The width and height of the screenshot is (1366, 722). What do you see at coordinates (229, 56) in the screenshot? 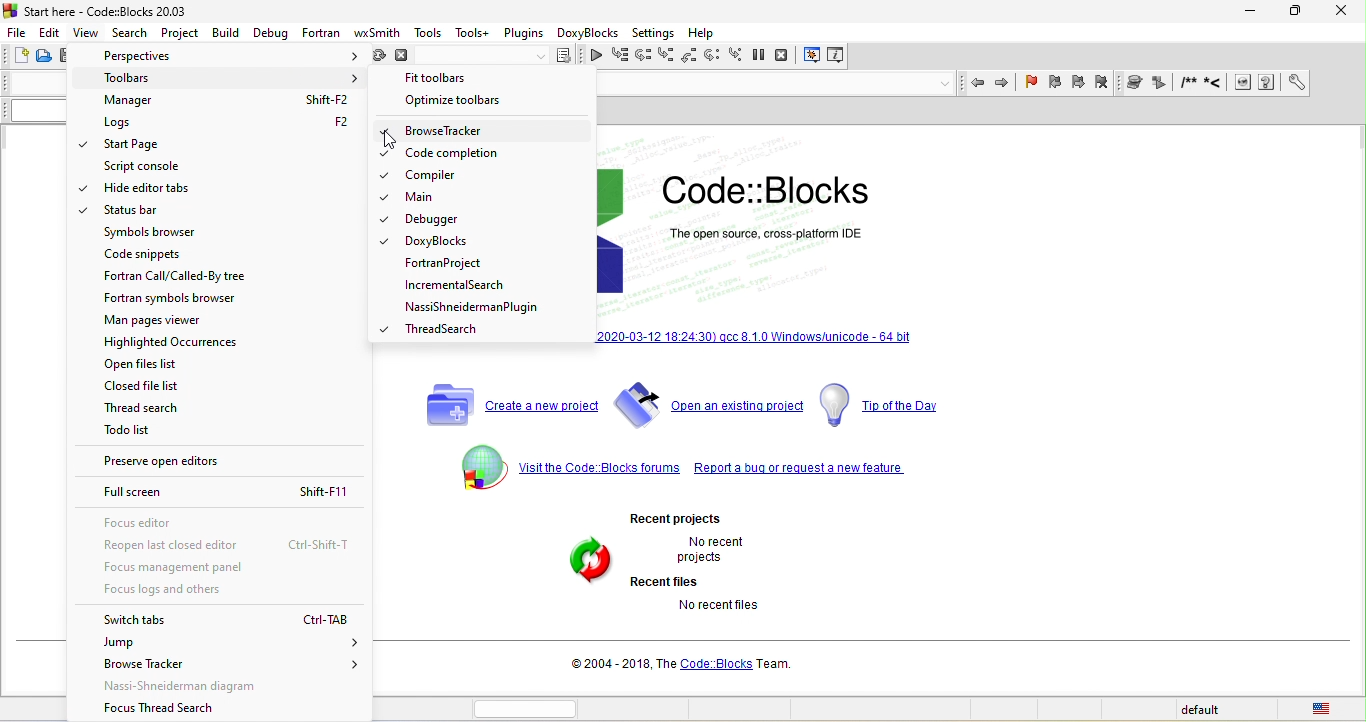
I see `perspectives` at bounding box center [229, 56].